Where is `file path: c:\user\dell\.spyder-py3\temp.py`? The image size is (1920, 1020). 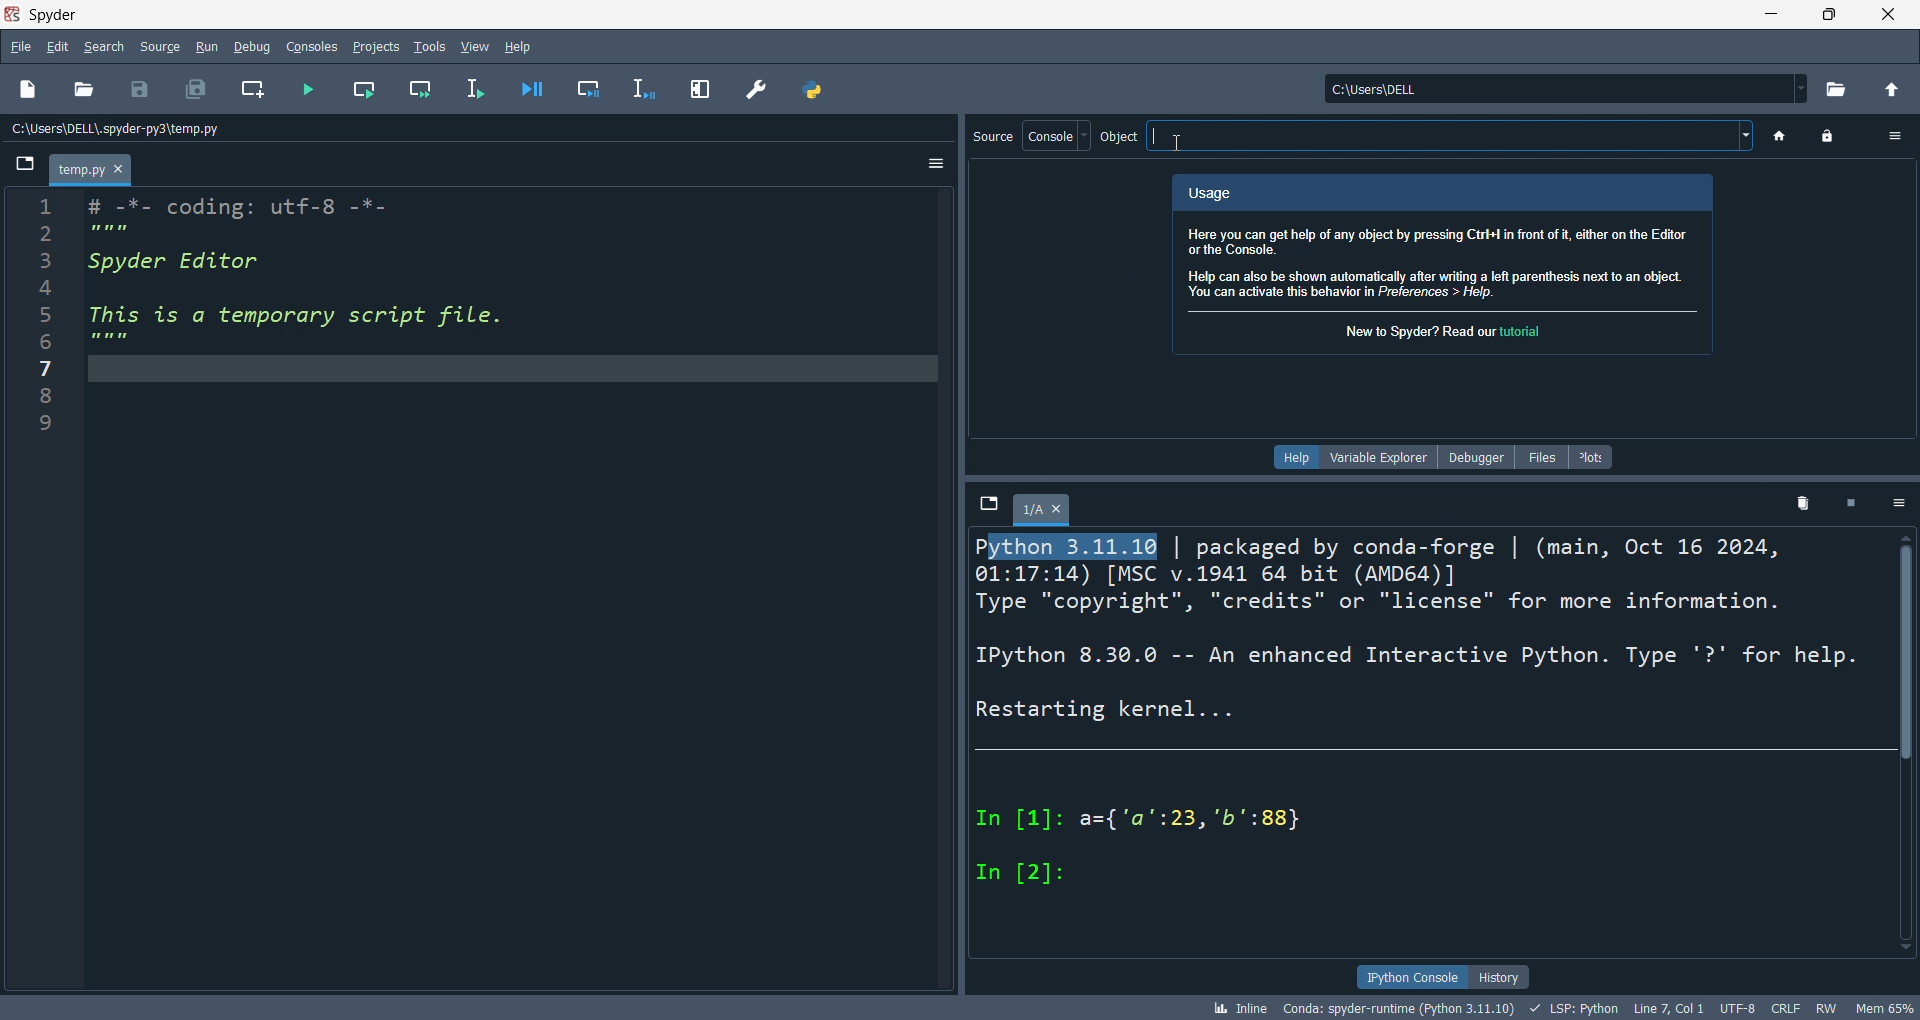 file path: c:\user\dell\.spyder-py3\temp.py is located at coordinates (256, 131).